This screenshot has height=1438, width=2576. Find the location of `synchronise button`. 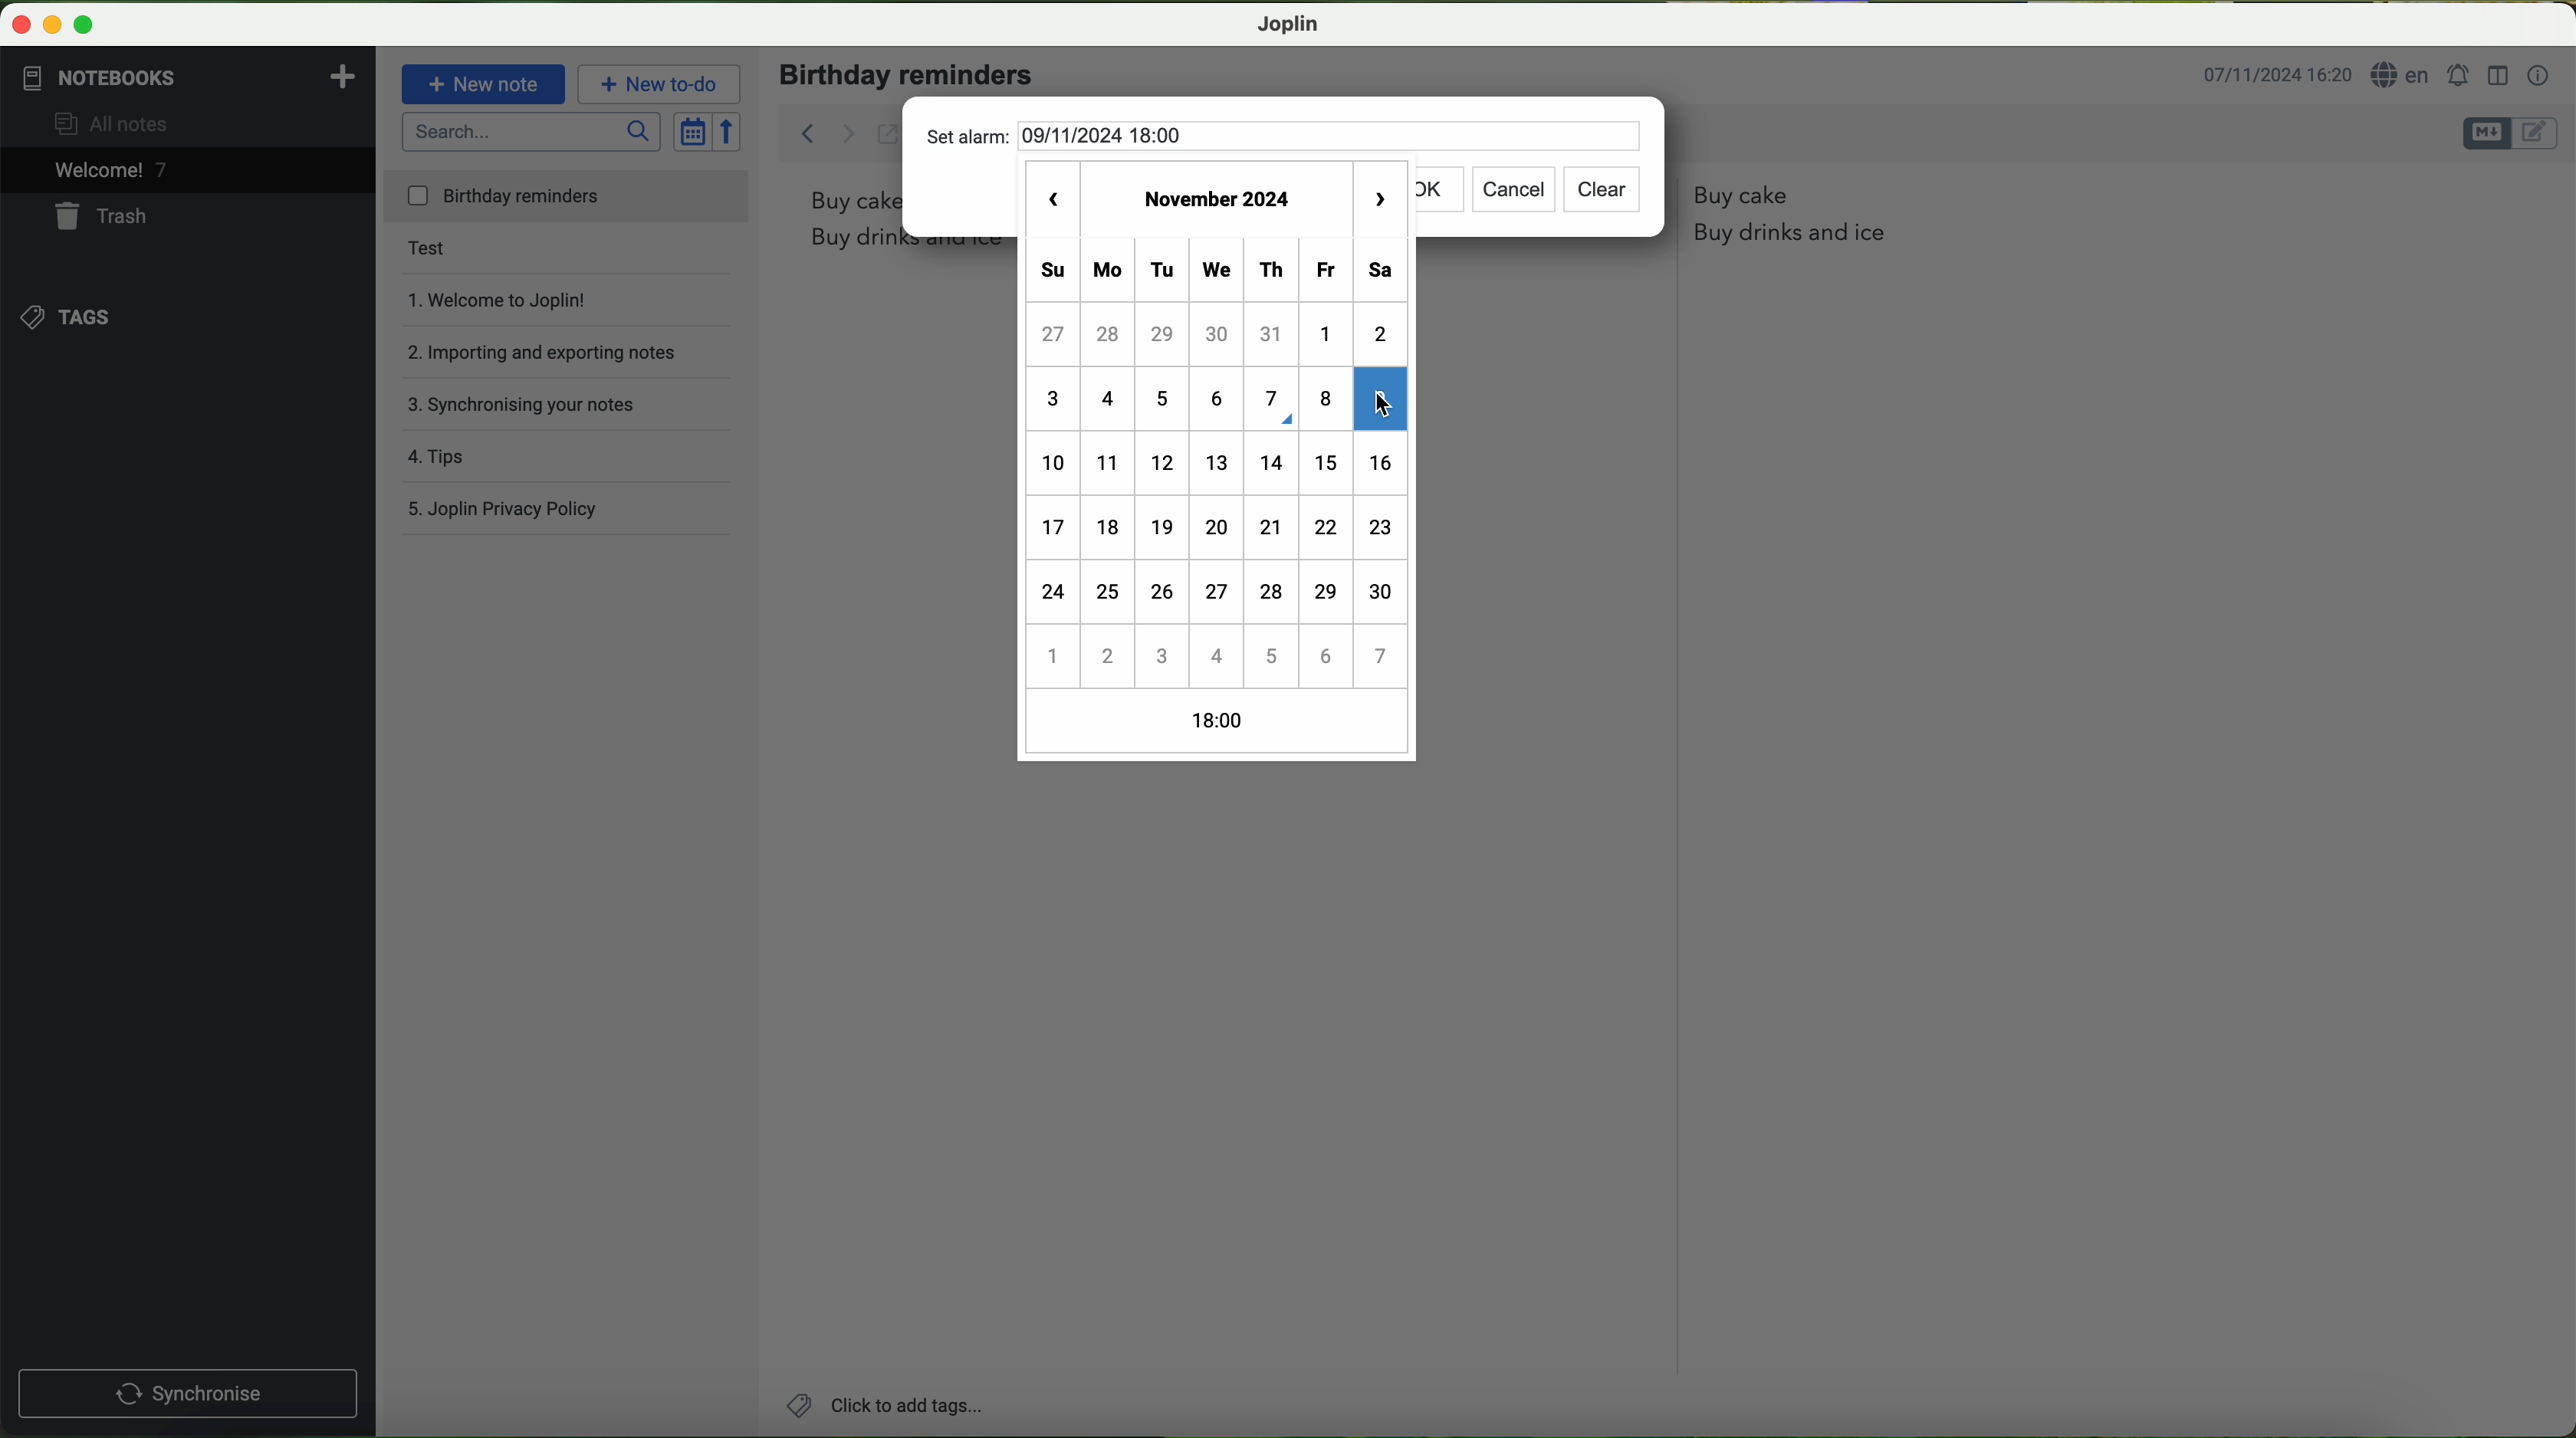

synchronise button is located at coordinates (185, 1391).